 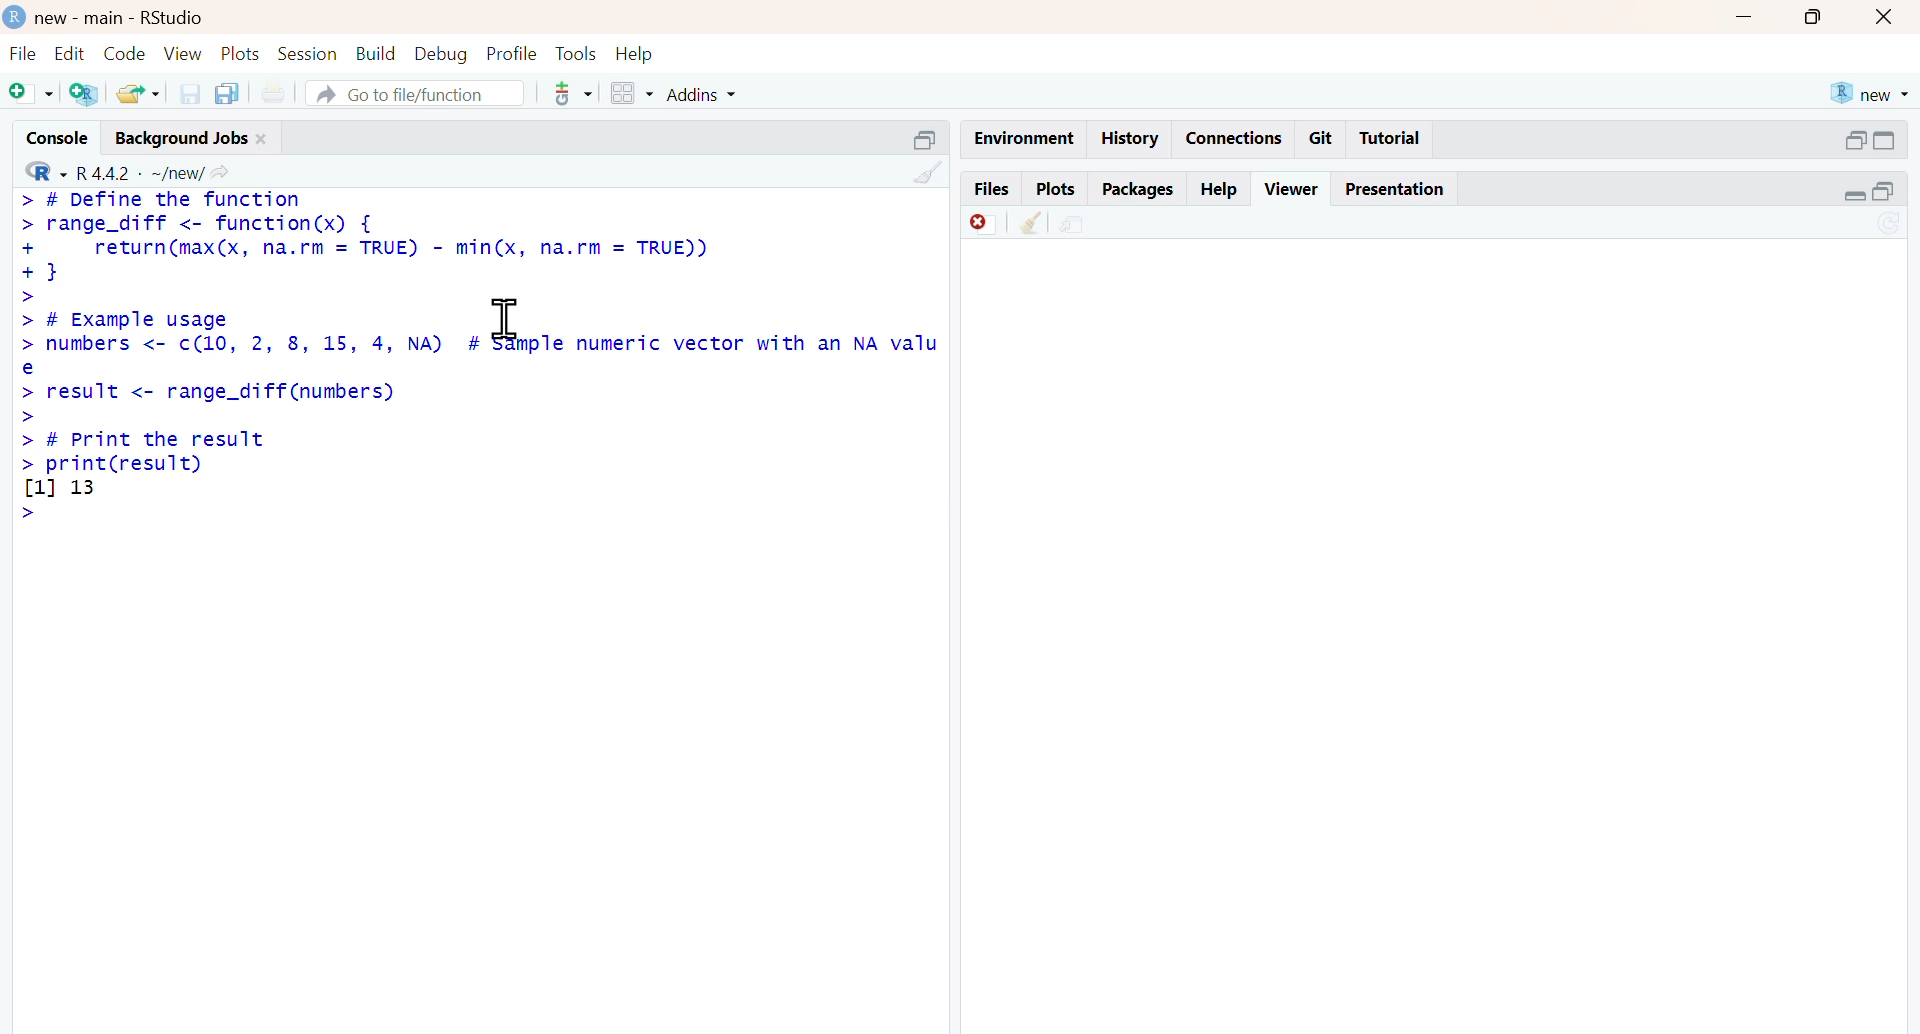 I want to click on background jobs, so click(x=182, y=141).